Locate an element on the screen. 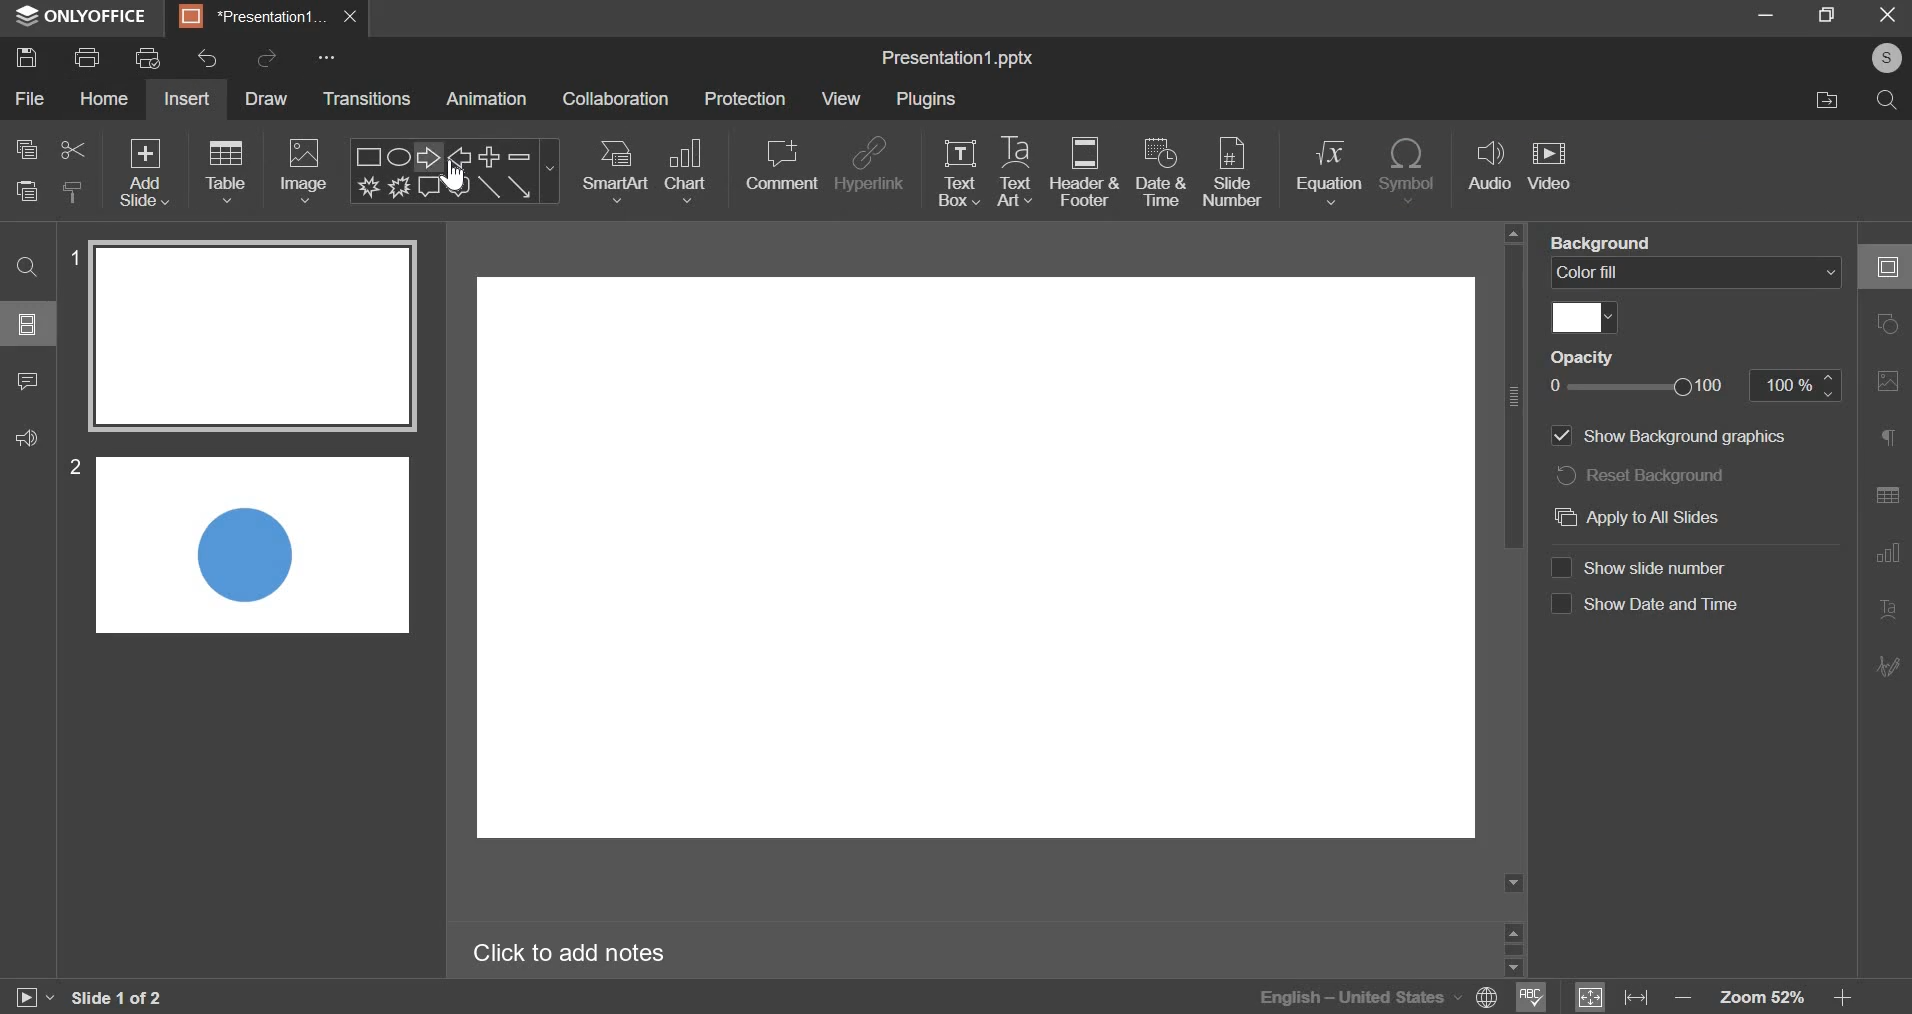 Image resolution: width=1912 pixels, height=1014 pixels. reset background is located at coordinates (1646, 477).